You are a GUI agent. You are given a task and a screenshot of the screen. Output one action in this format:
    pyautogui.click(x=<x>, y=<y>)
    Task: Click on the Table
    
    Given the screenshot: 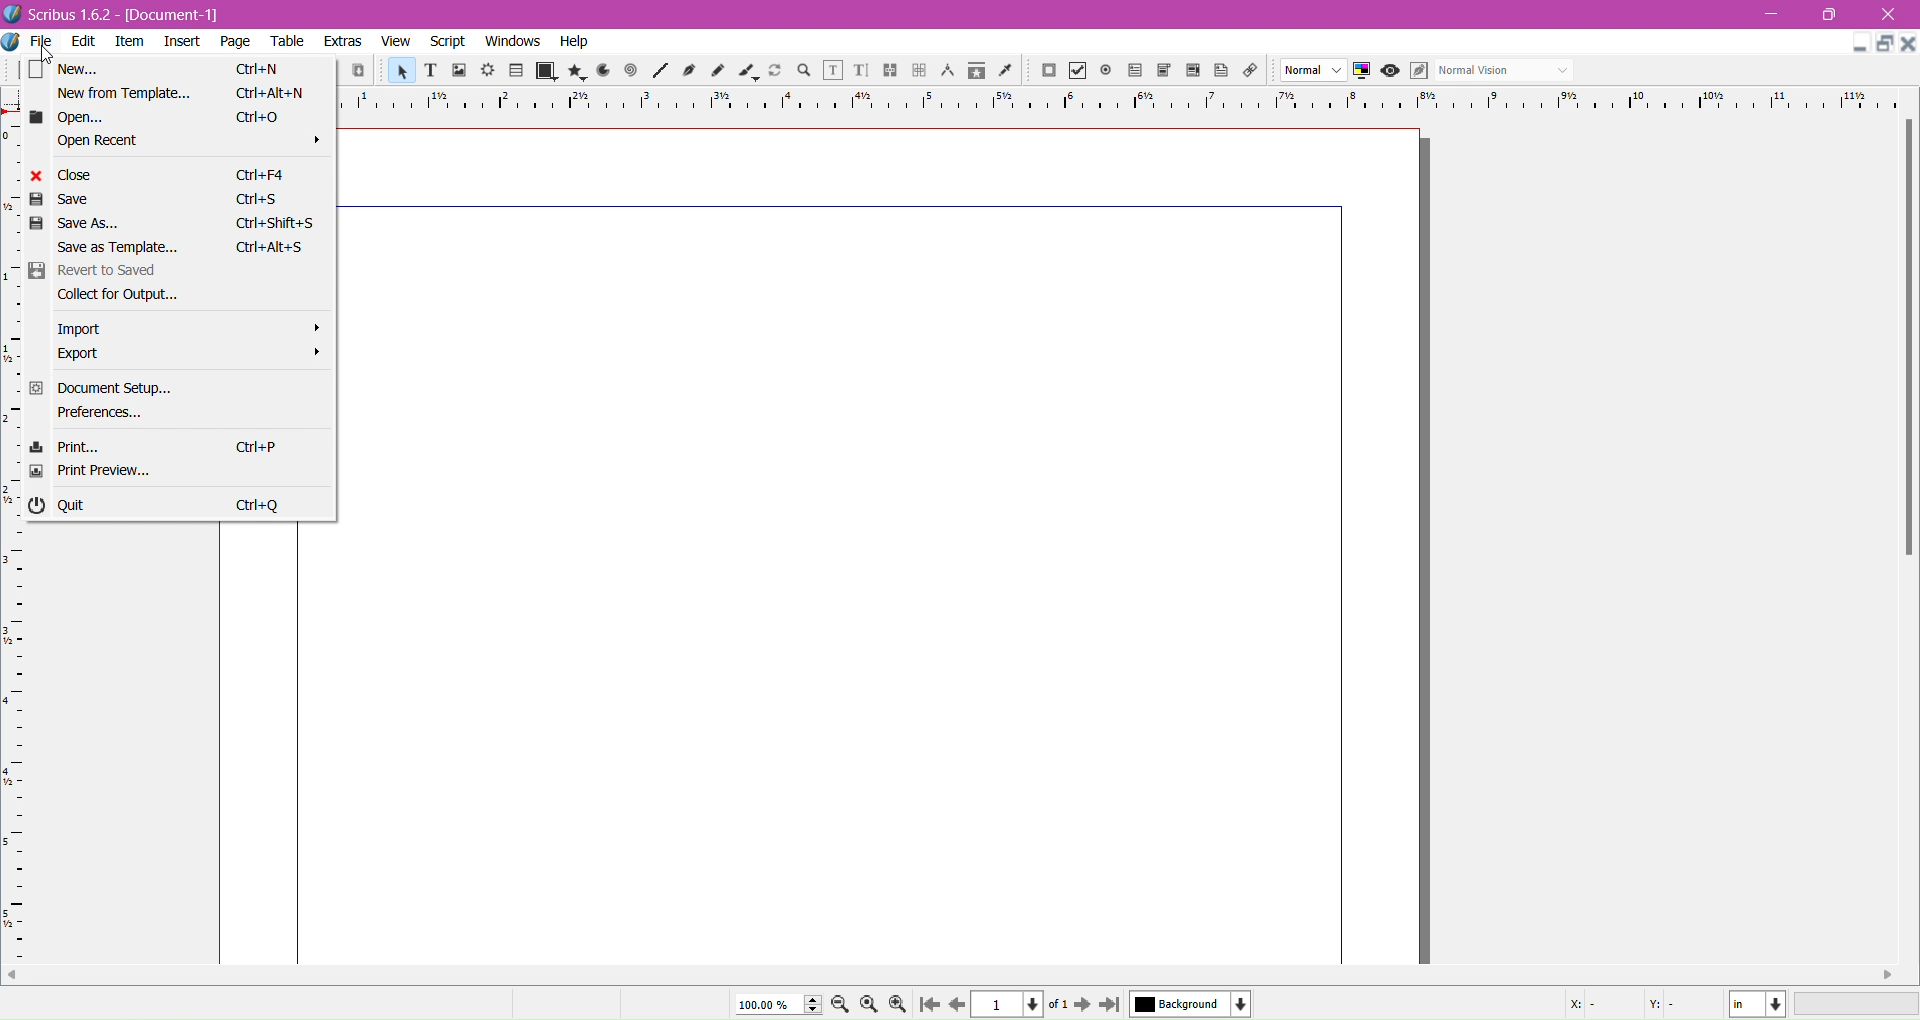 What is the action you would take?
    pyautogui.click(x=516, y=71)
    